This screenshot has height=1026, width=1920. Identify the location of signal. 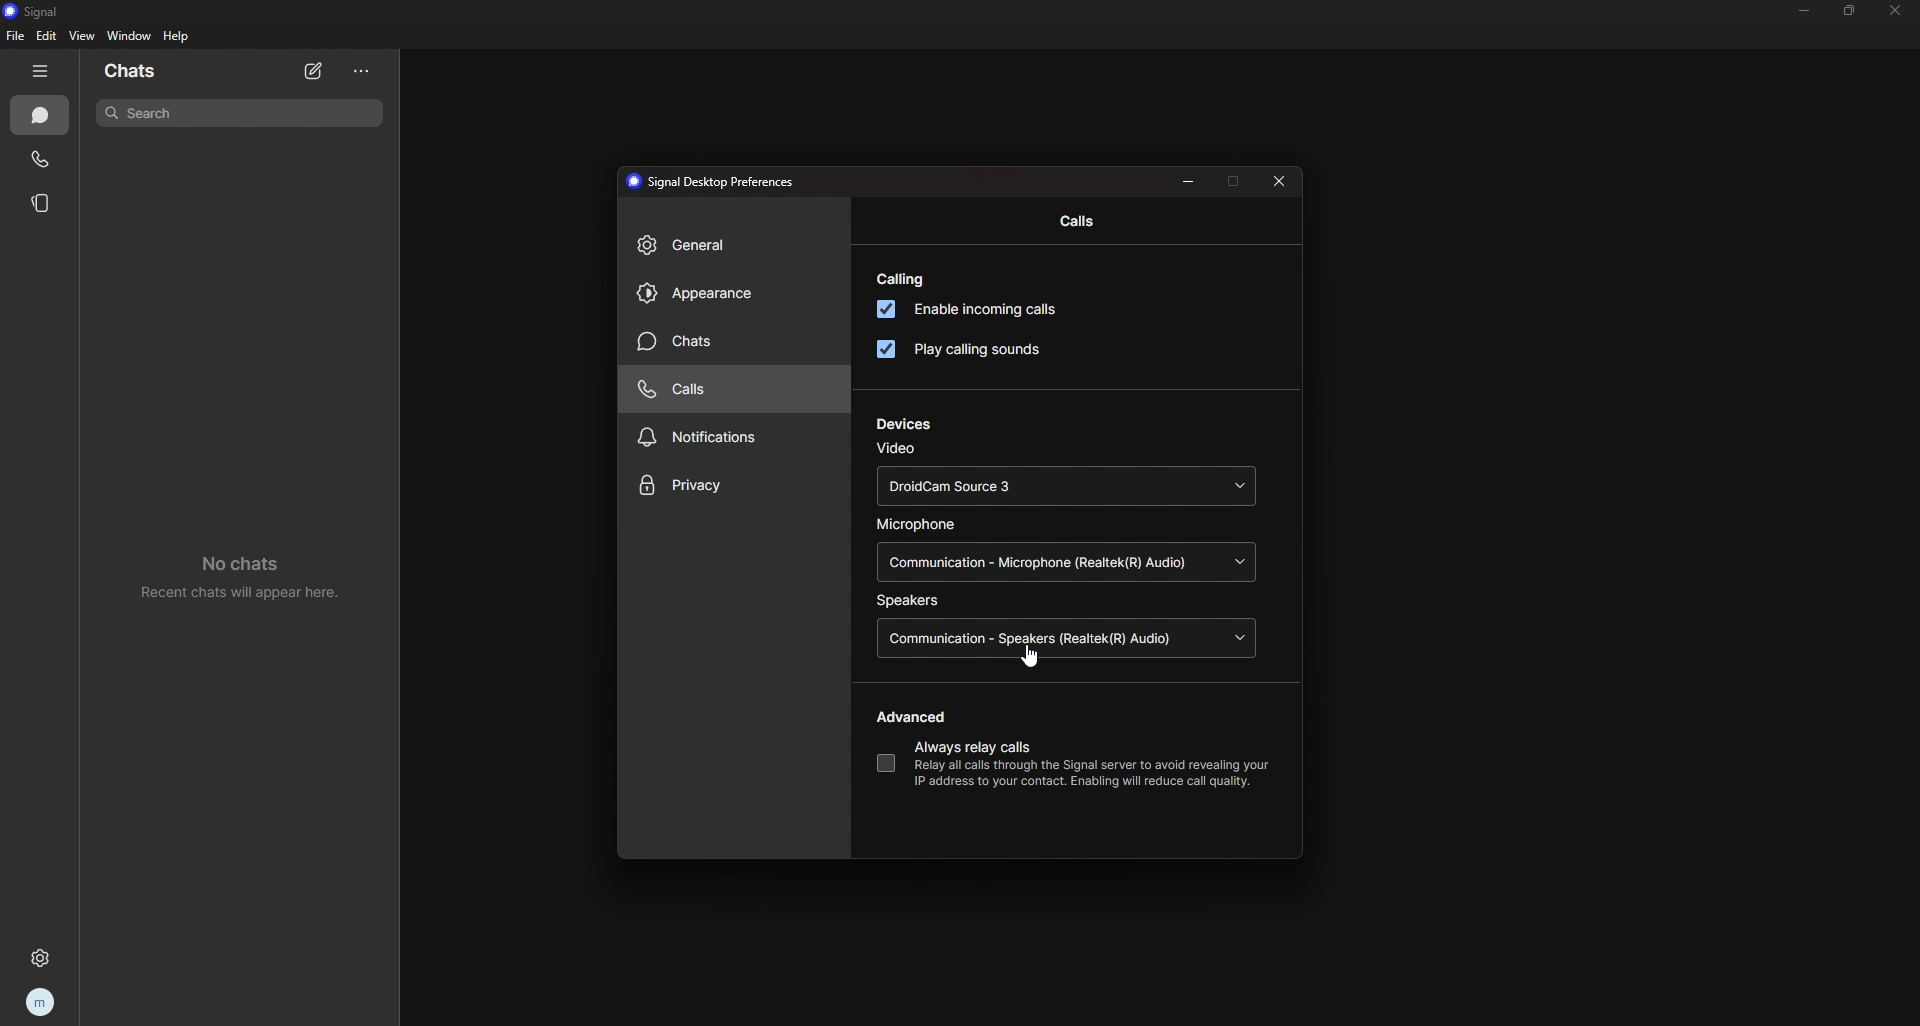
(40, 12).